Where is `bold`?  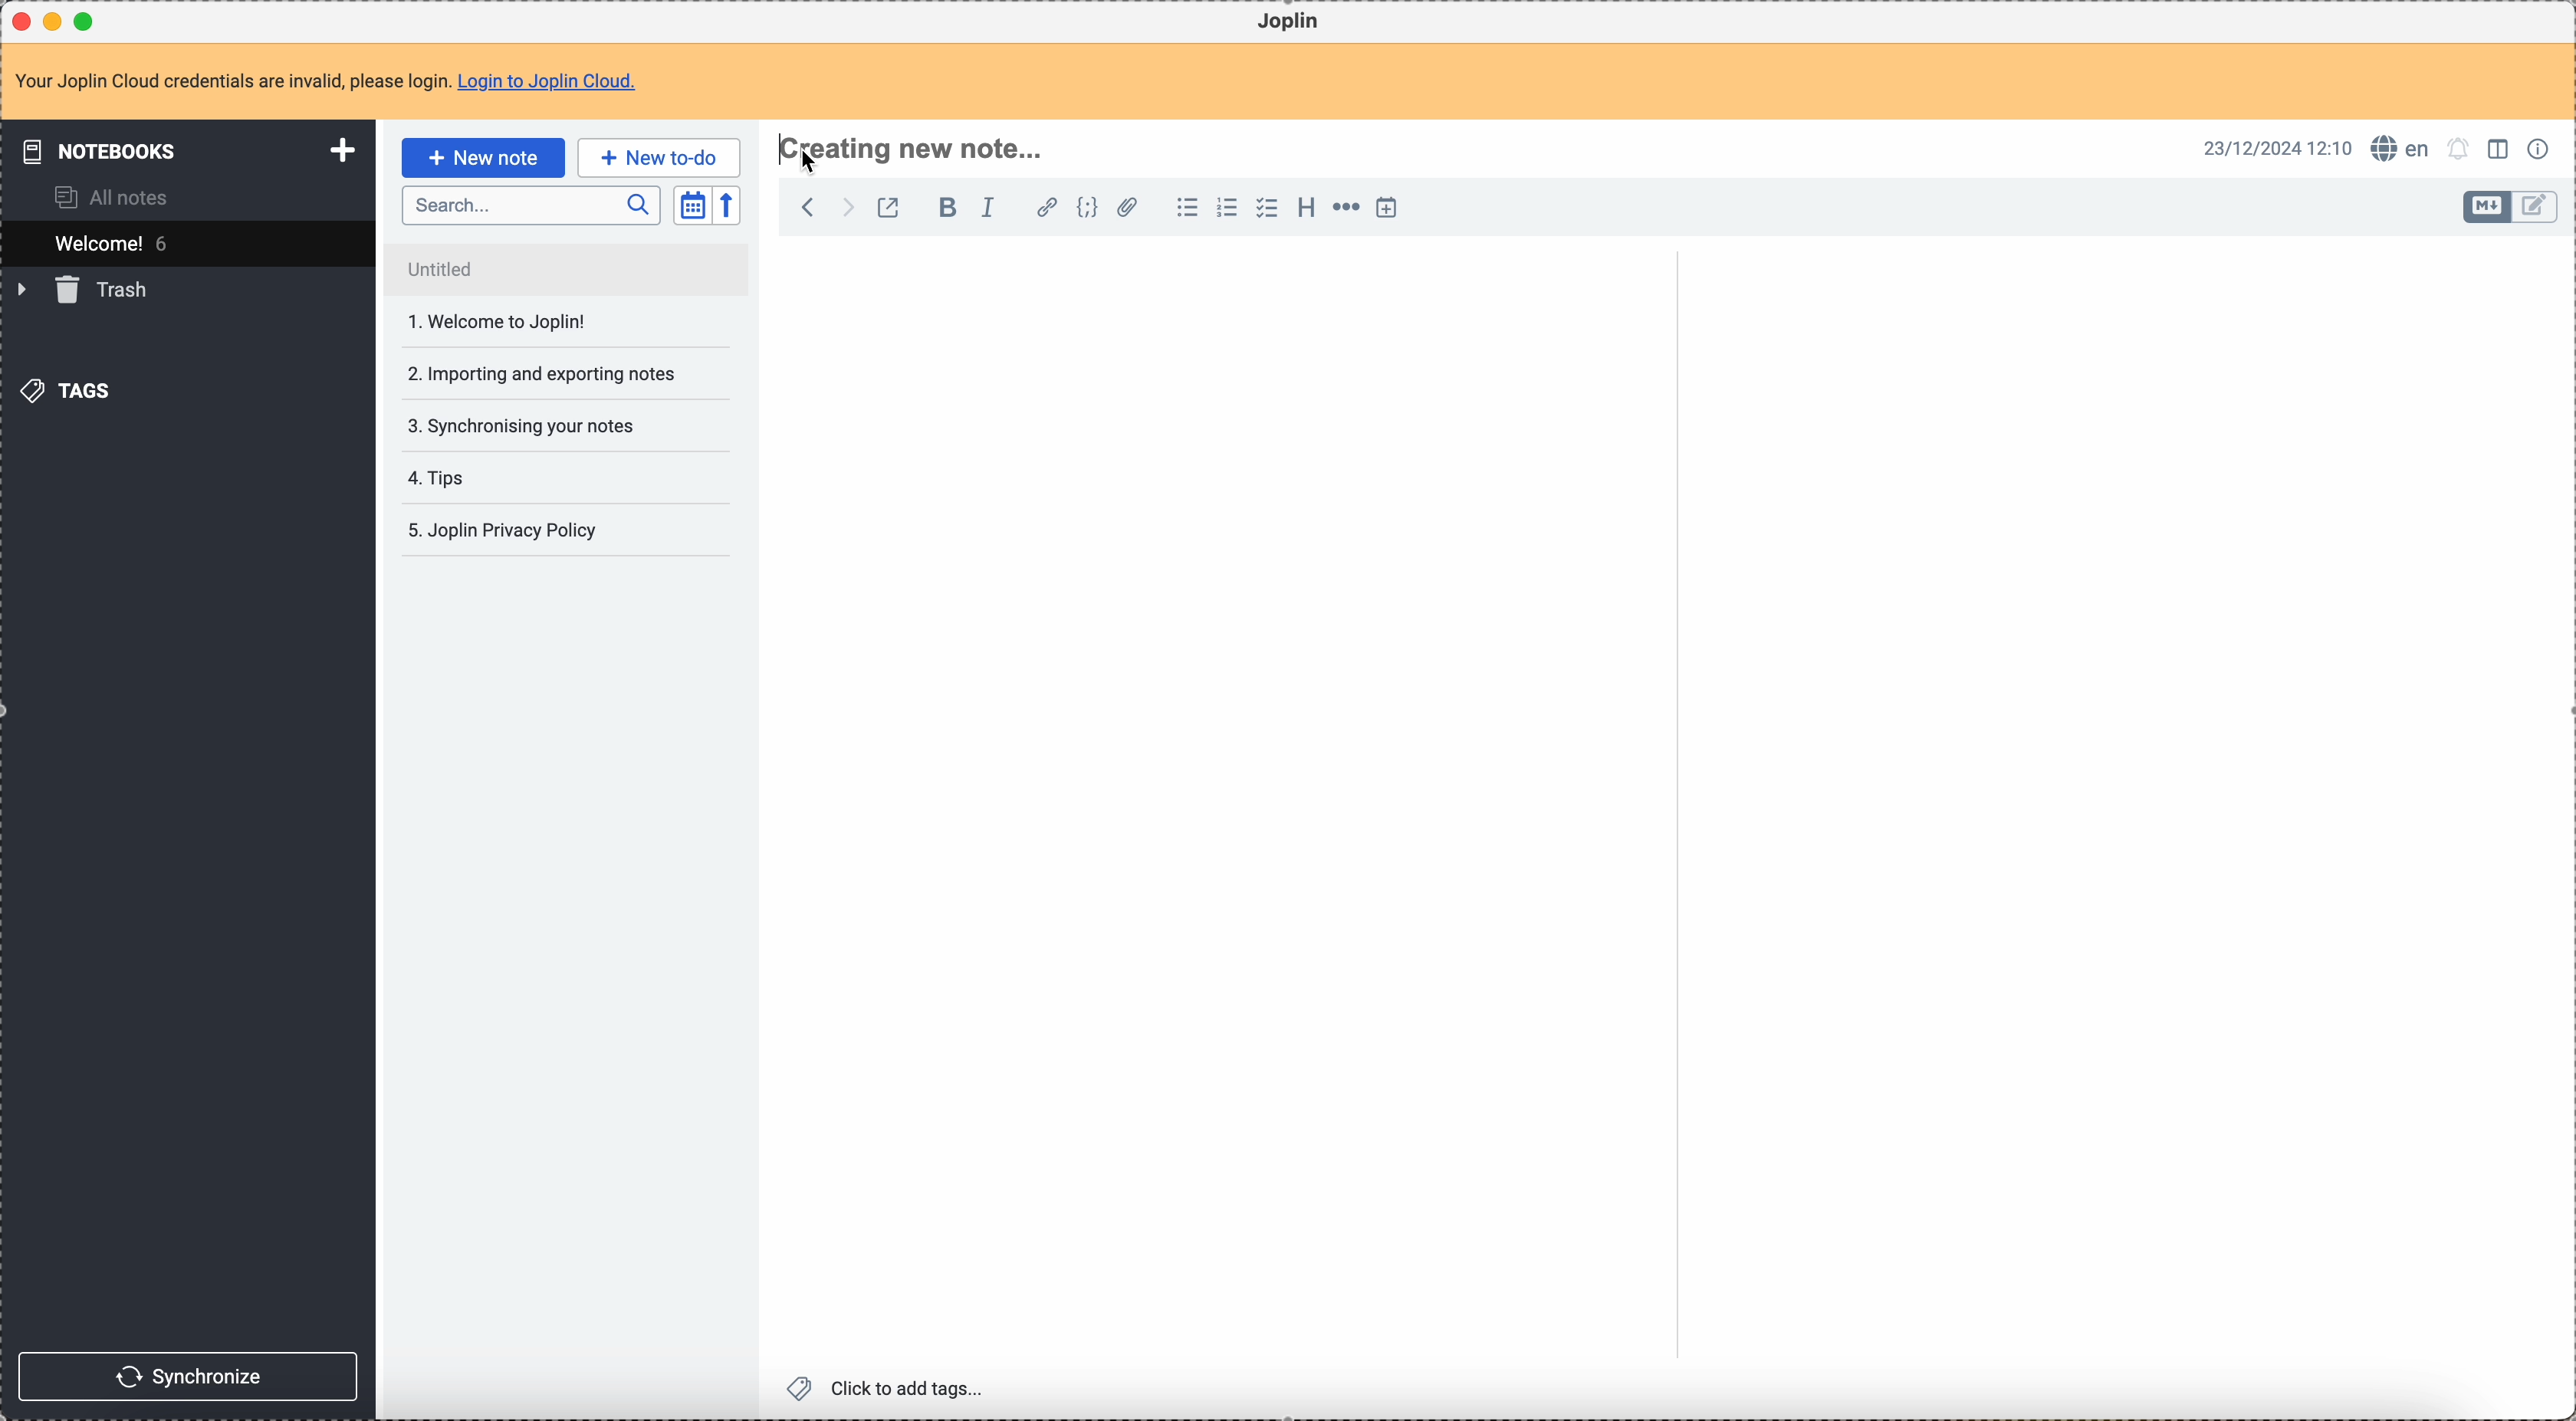 bold is located at coordinates (942, 209).